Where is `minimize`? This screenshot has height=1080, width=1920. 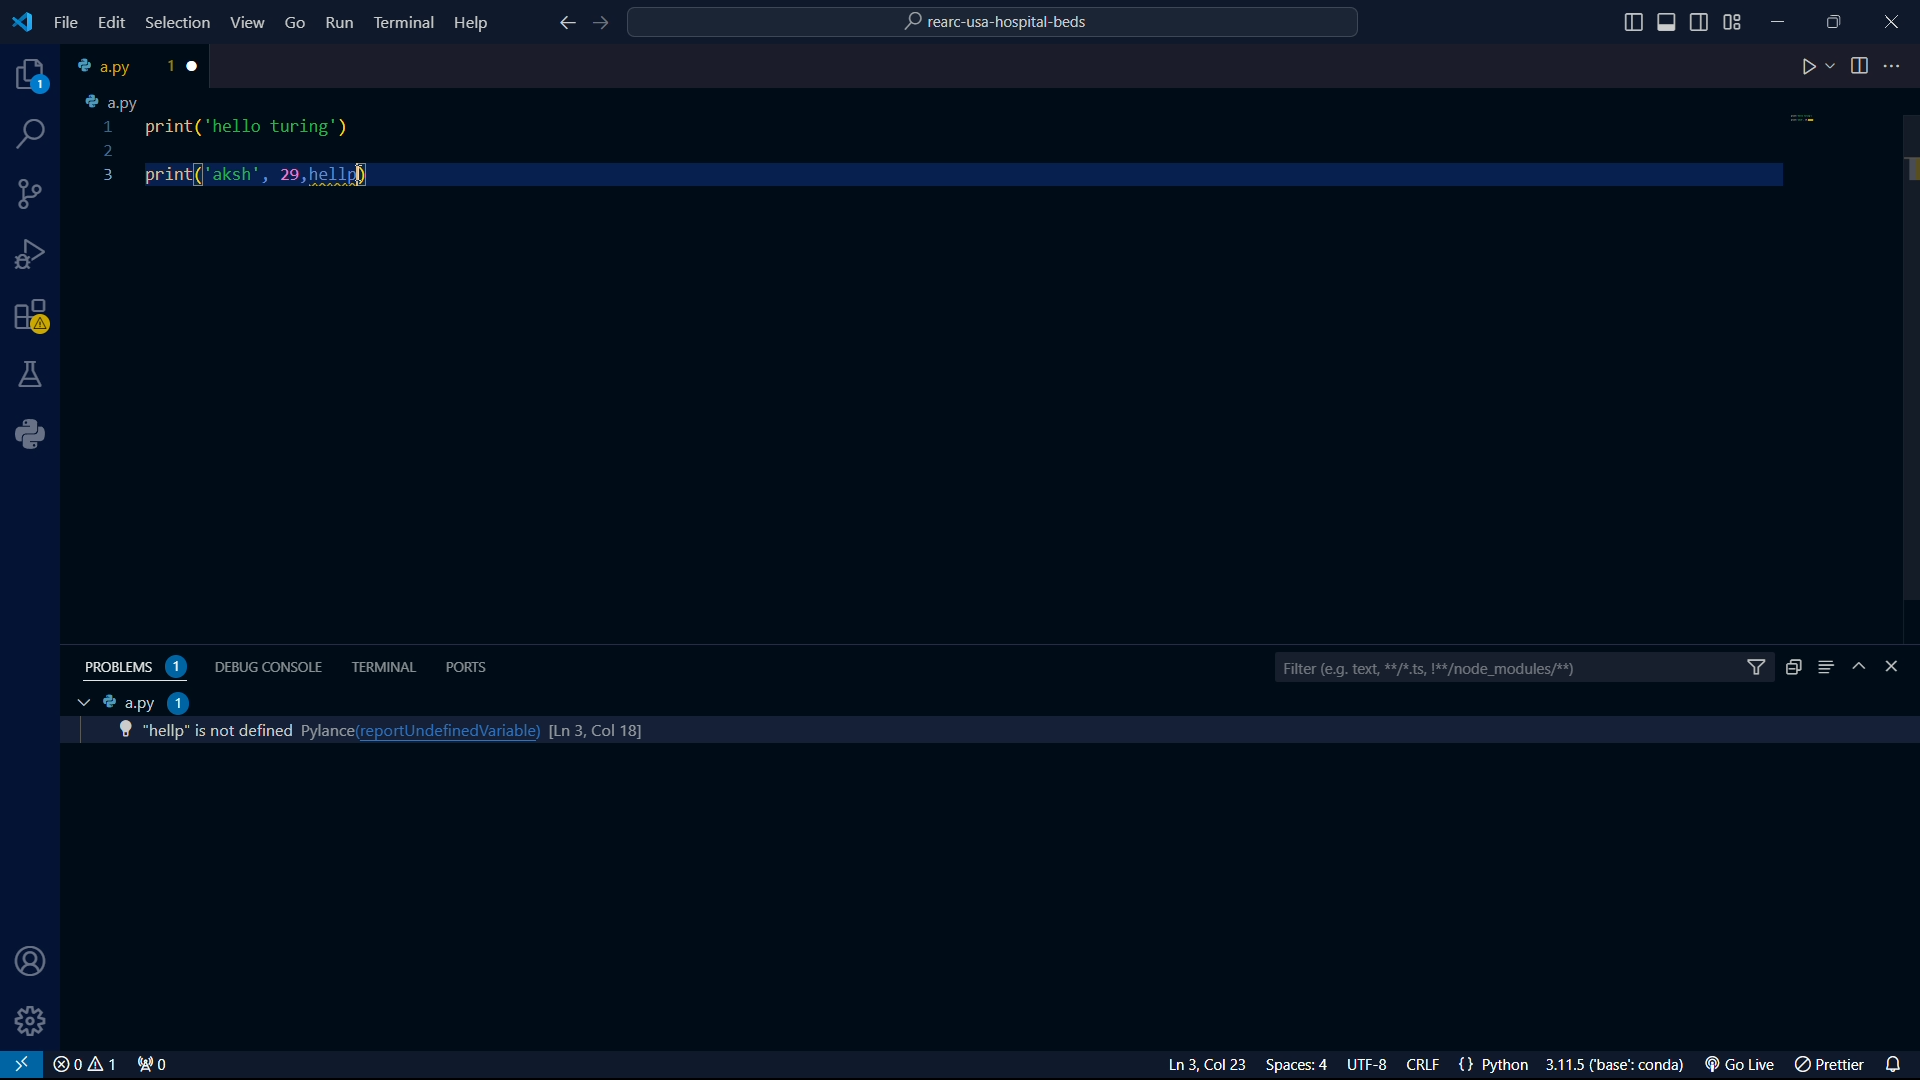
minimize is located at coordinates (1784, 17).